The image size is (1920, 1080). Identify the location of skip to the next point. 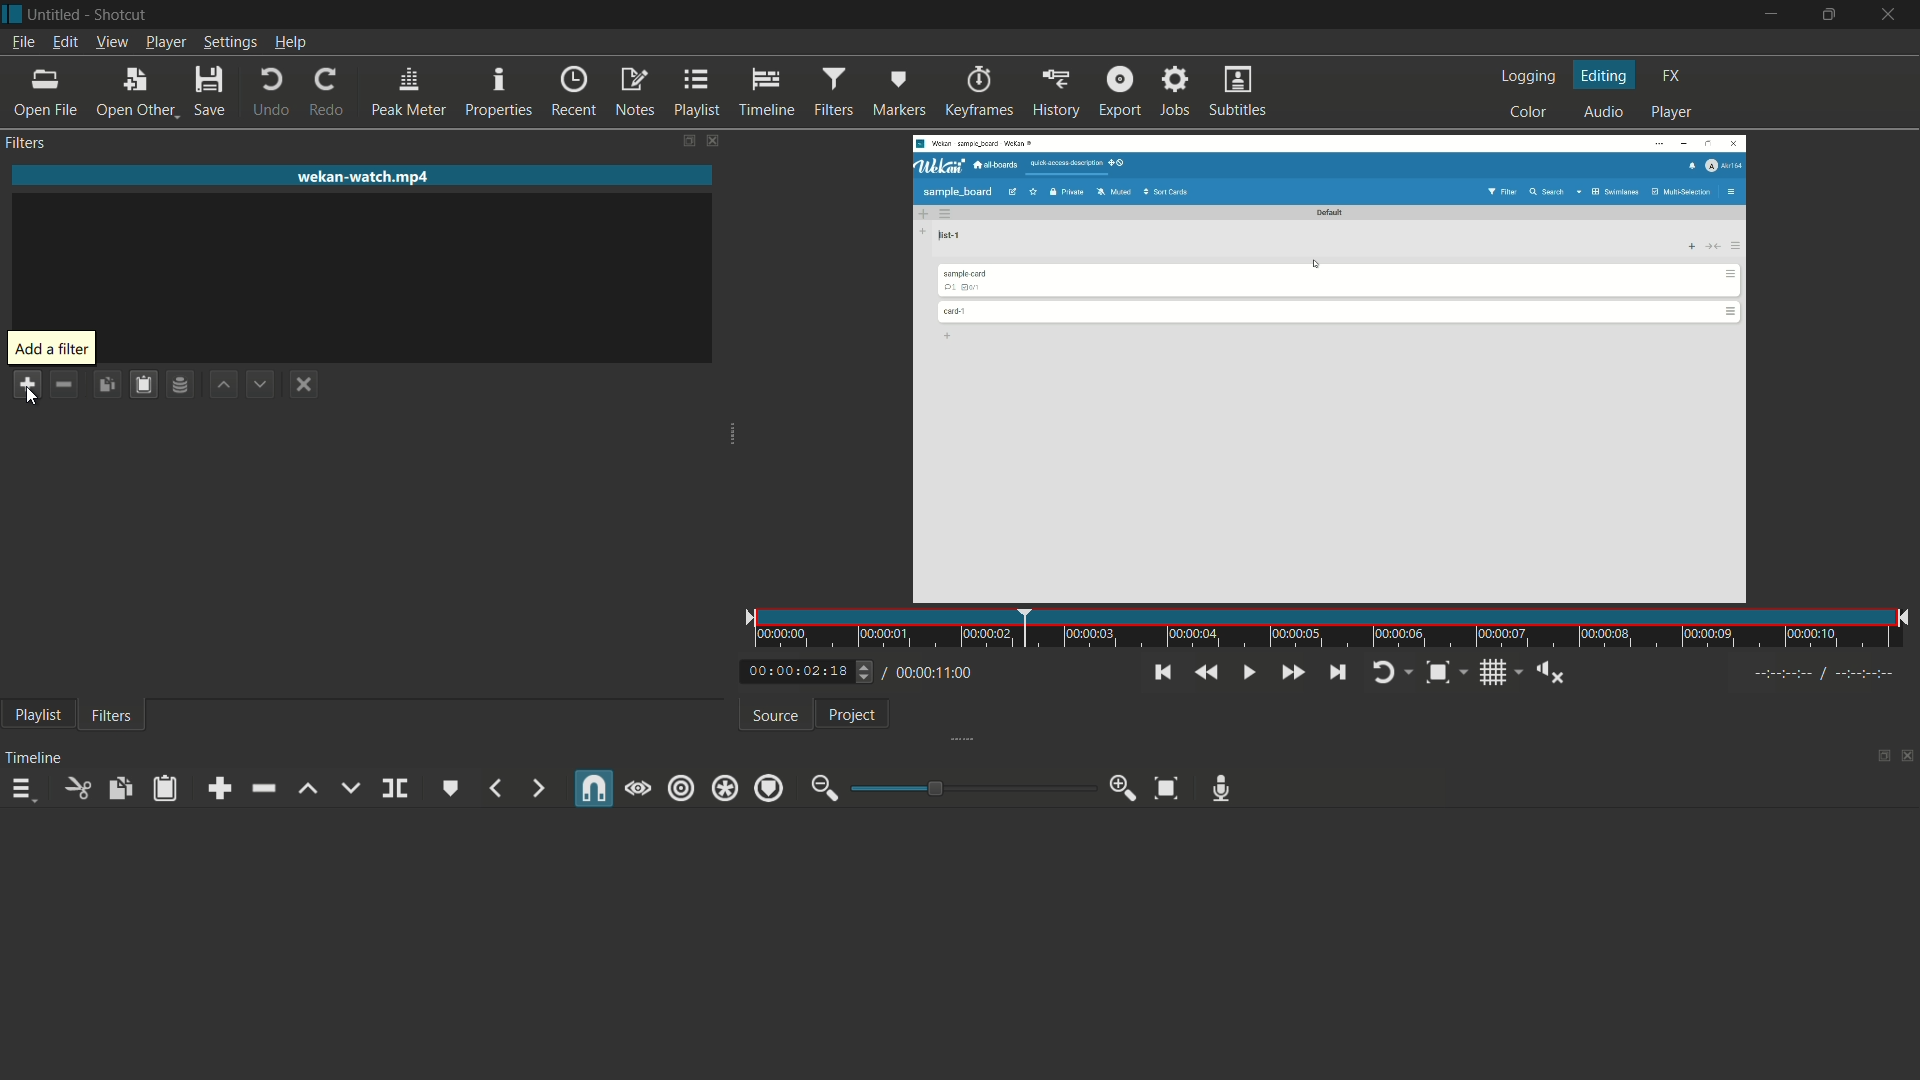
(1337, 673).